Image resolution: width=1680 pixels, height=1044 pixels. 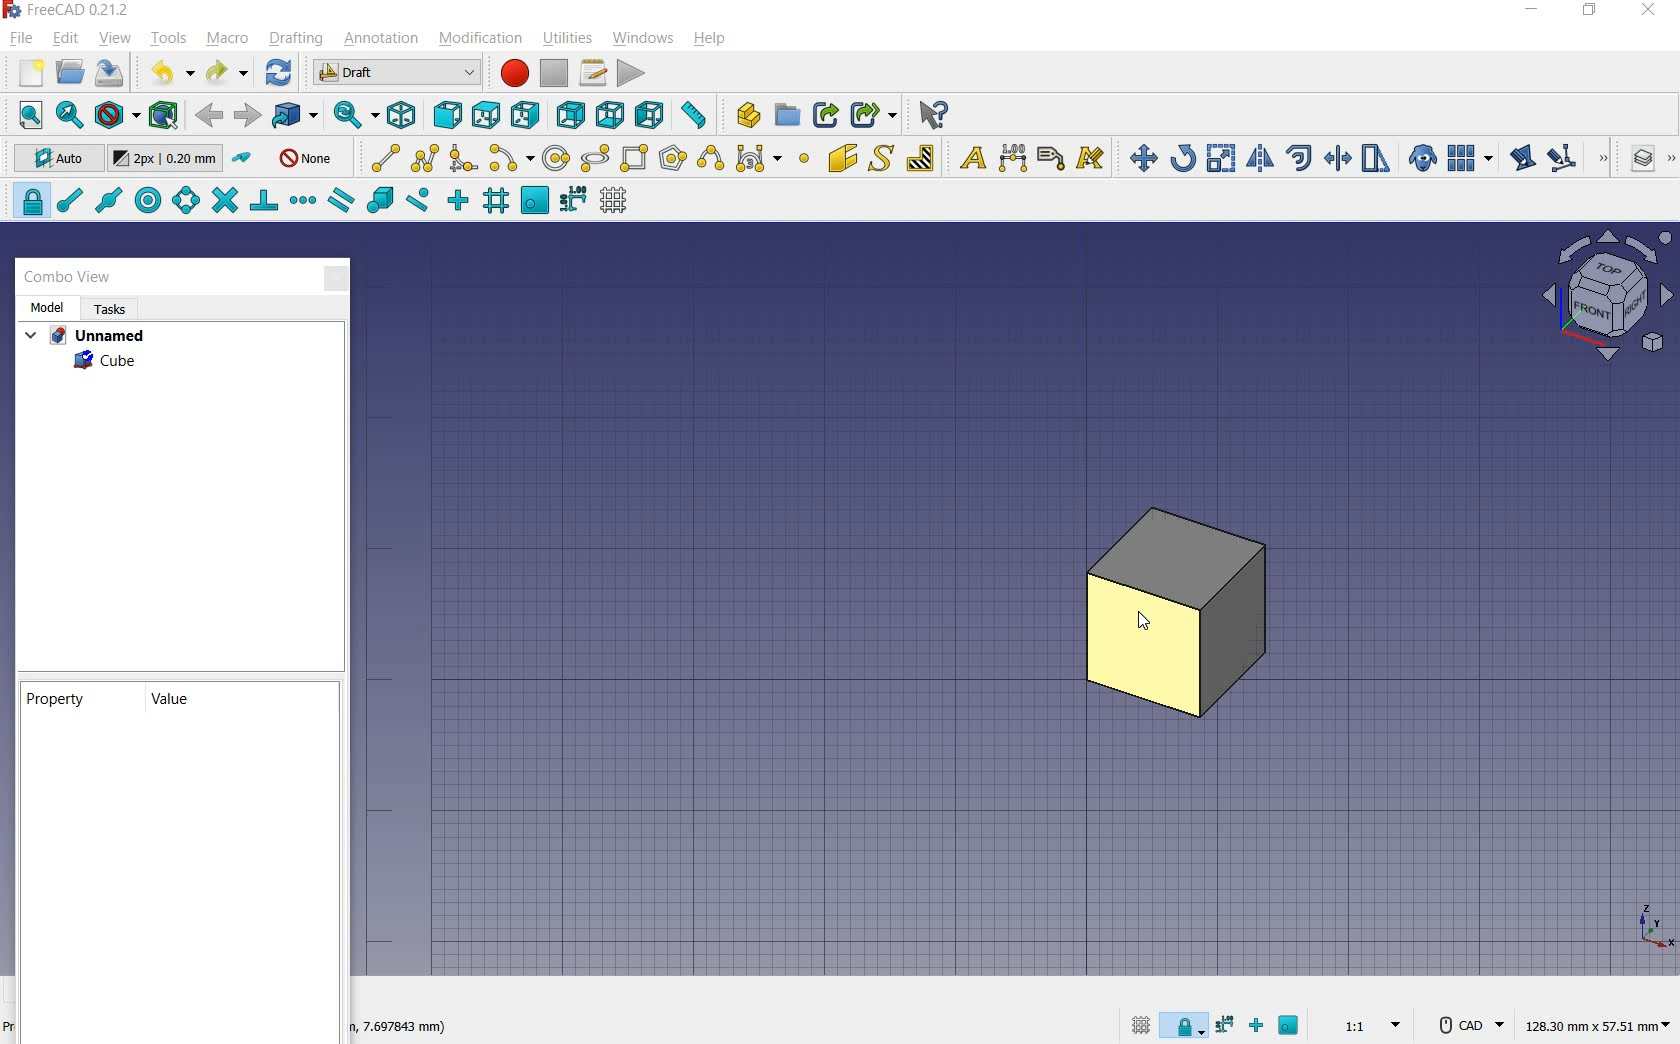 I want to click on measure distance, so click(x=695, y=116).